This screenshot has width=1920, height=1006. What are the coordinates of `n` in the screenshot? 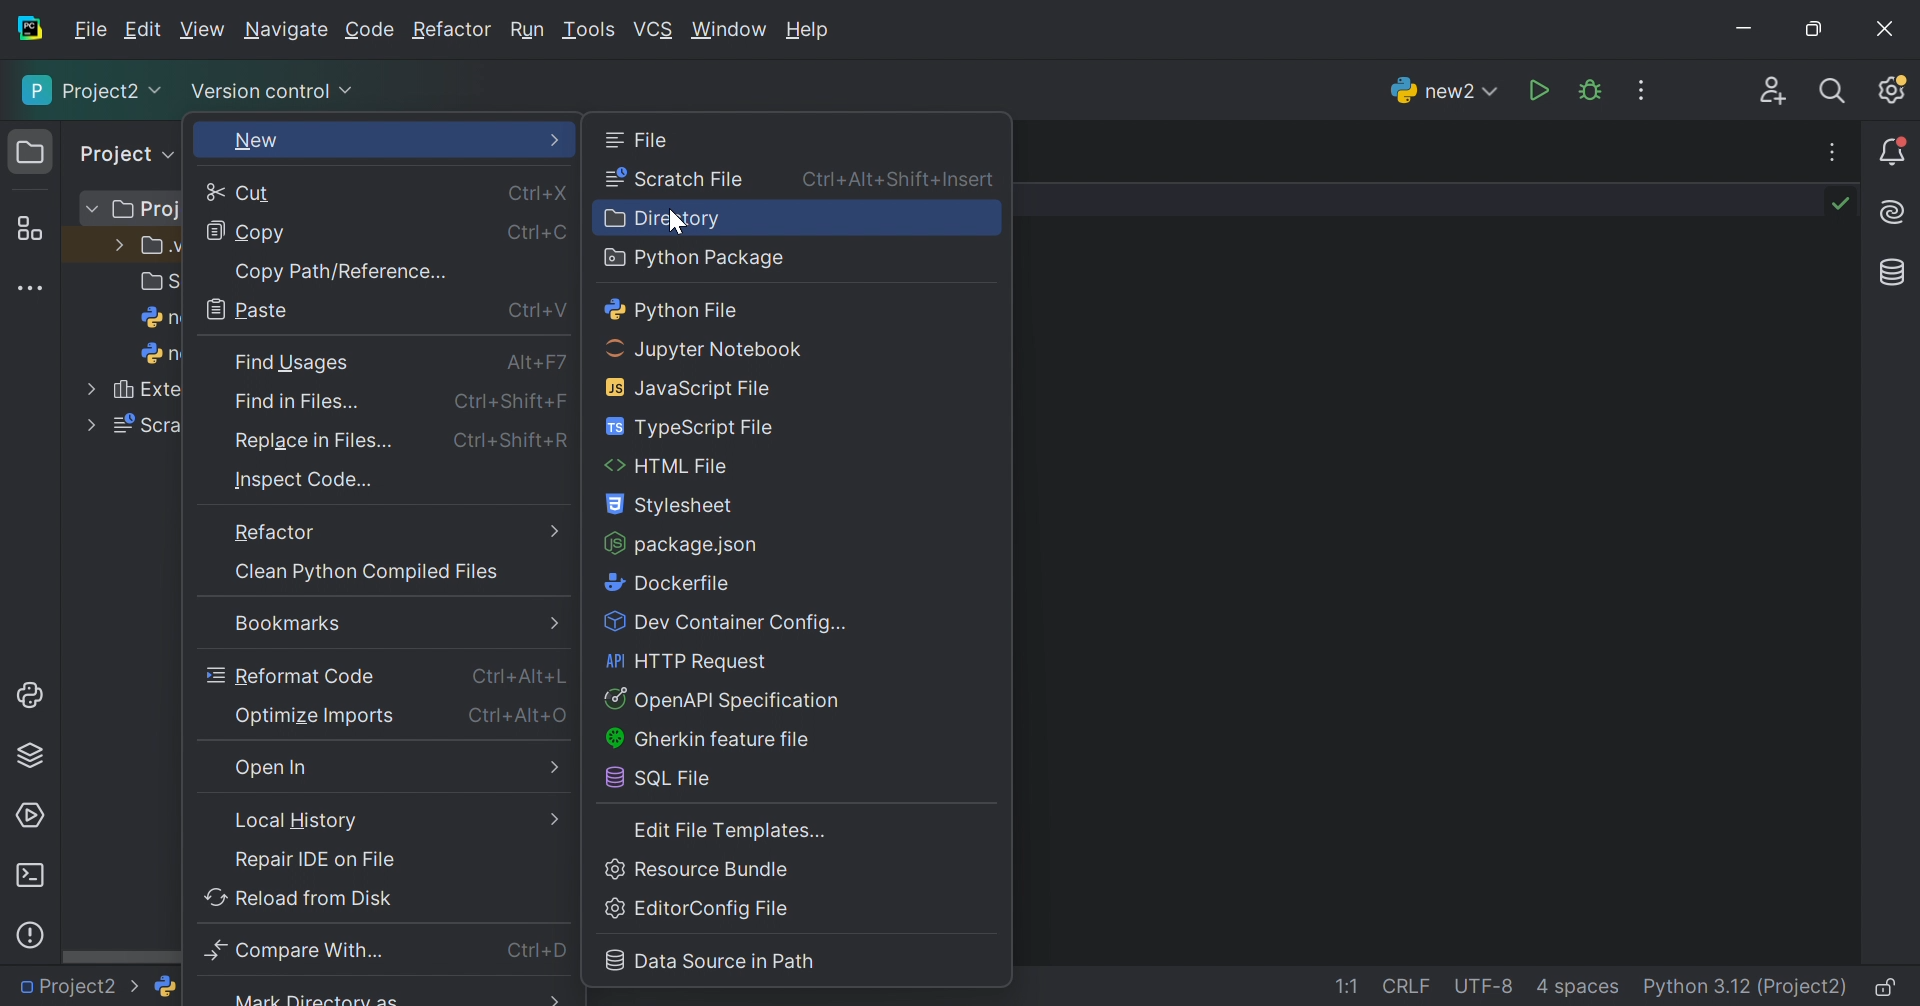 It's located at (154, 318).